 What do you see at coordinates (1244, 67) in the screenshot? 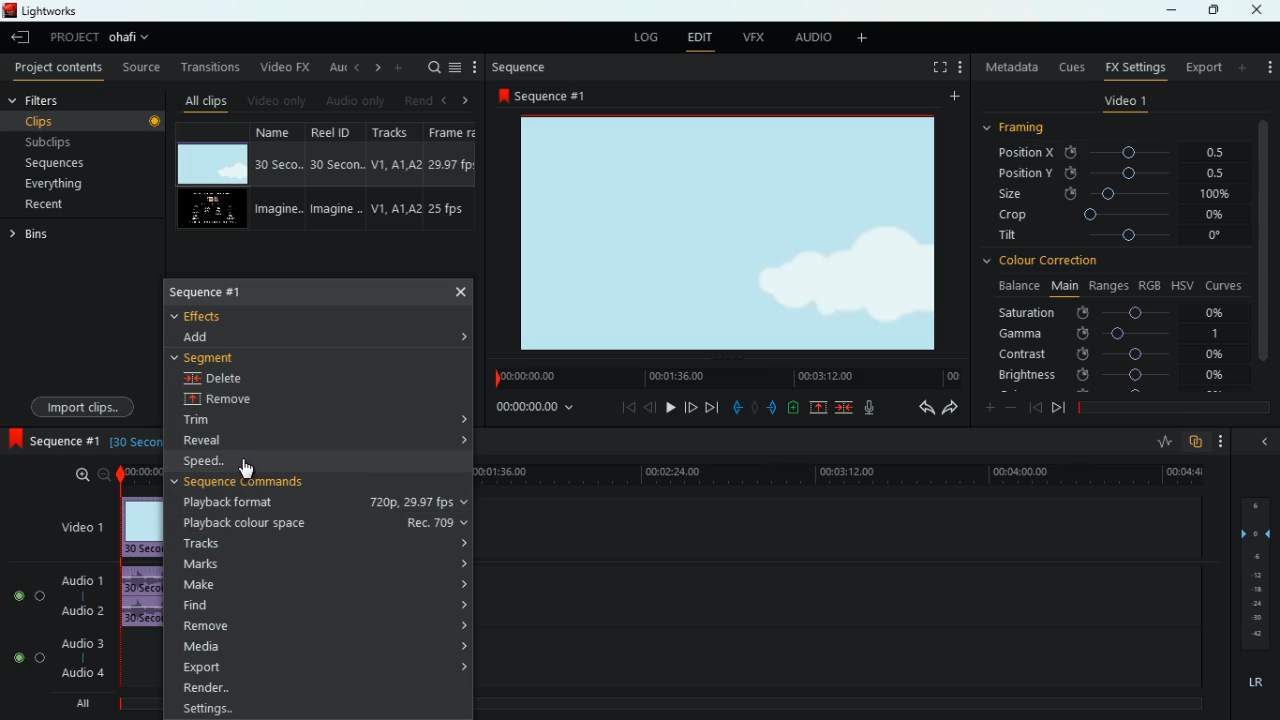
I see `more` at bounding box center [1244, 67].